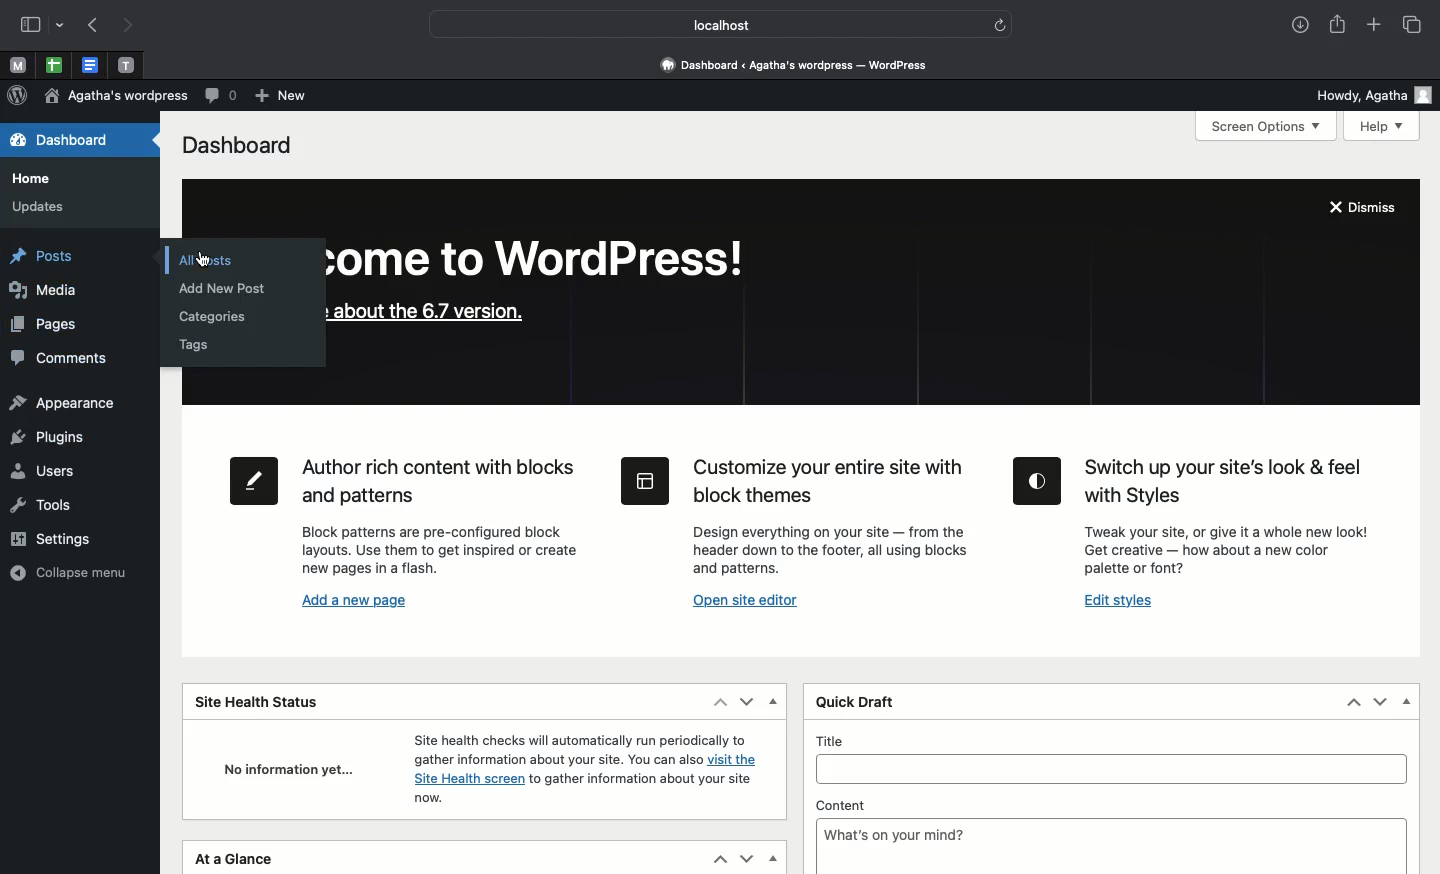 The image size is (1440, 874). I want to click on Dashboard, so click(237, 144).